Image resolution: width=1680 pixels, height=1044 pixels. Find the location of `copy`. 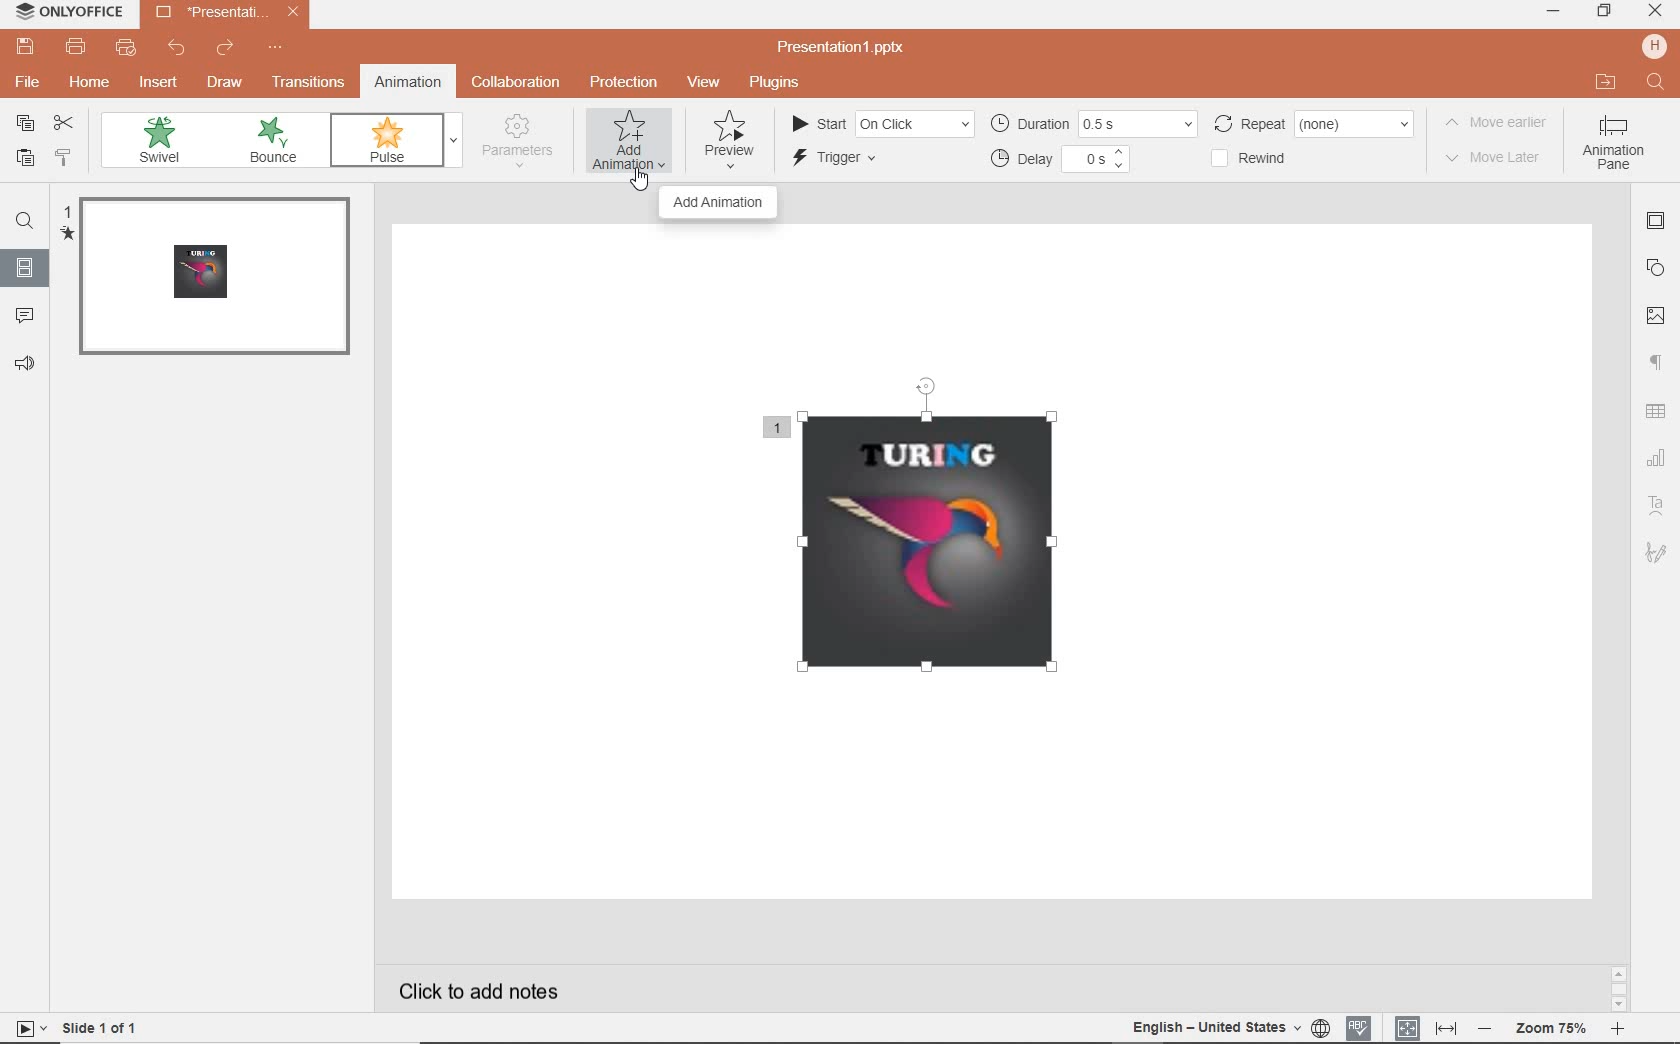

copy is located at coordinates (24, 124).